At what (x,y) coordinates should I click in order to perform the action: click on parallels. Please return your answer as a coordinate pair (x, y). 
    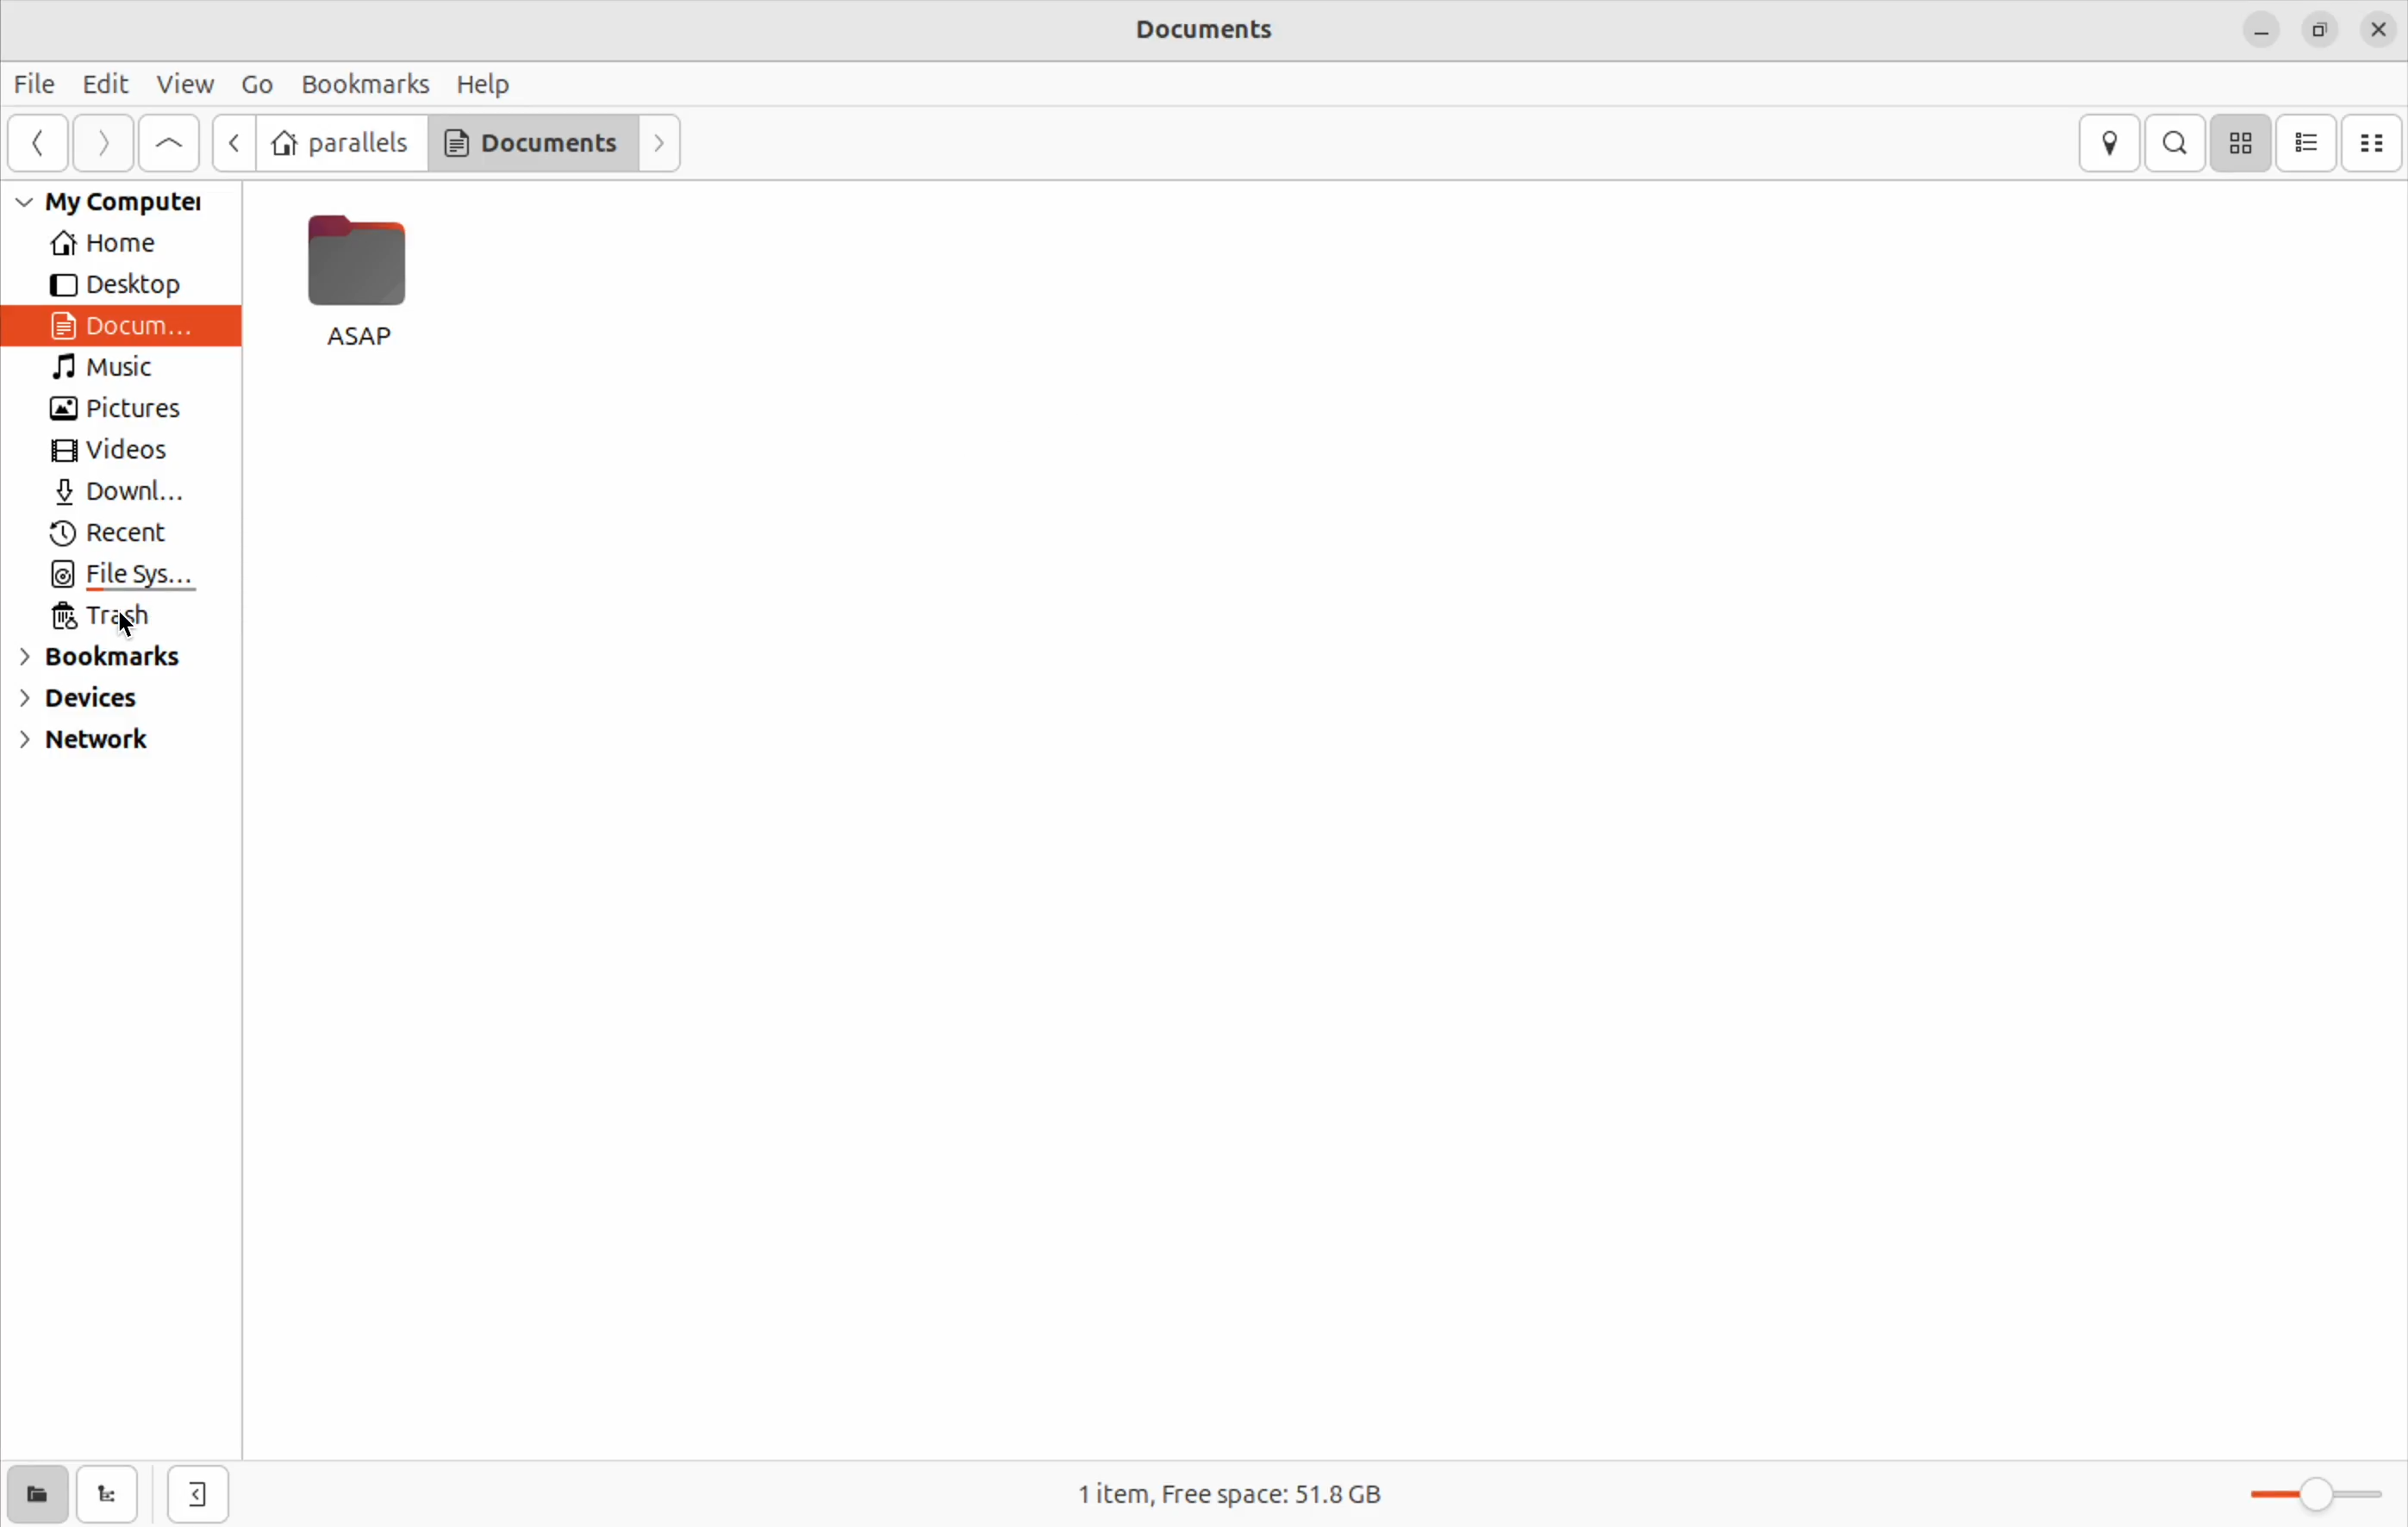
    Looking at the image, I should click on (338, 142).